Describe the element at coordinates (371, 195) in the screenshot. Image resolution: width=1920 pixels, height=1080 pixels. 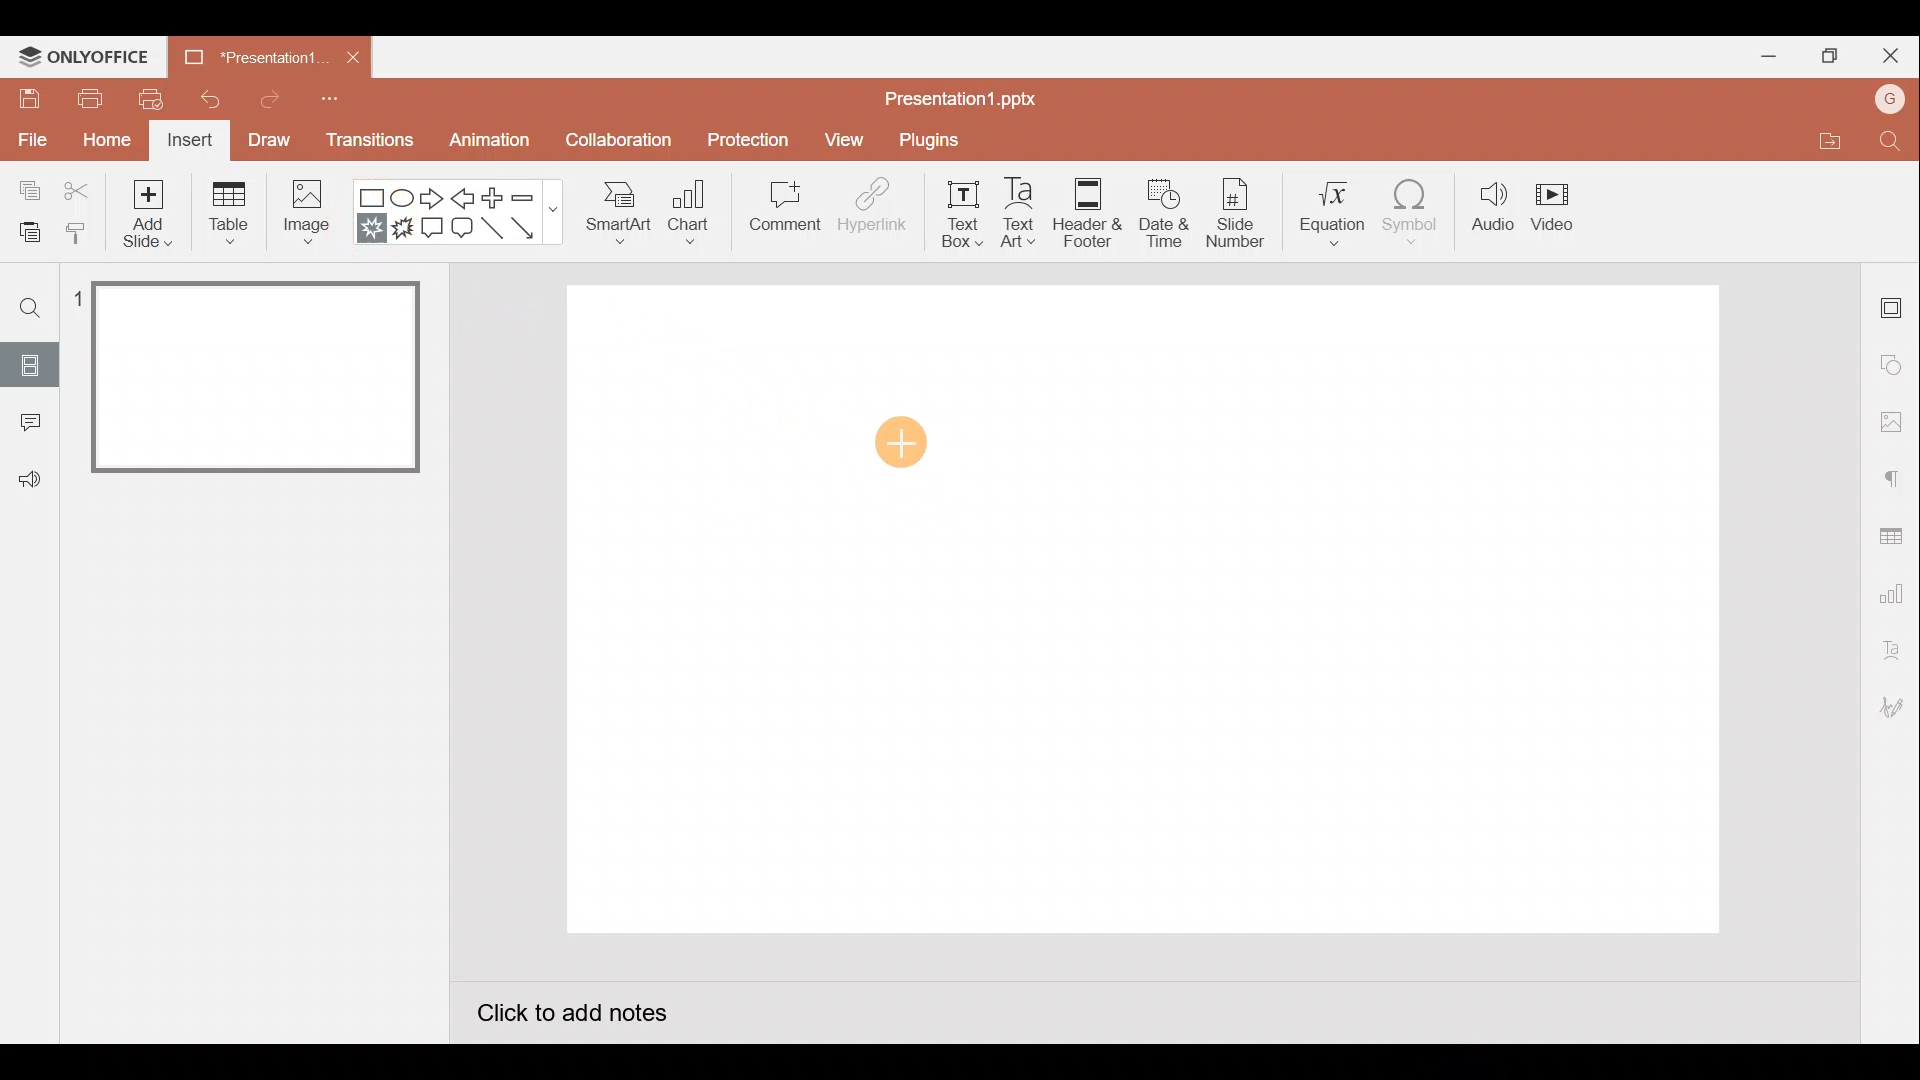
I see `Rectangle` at that location.